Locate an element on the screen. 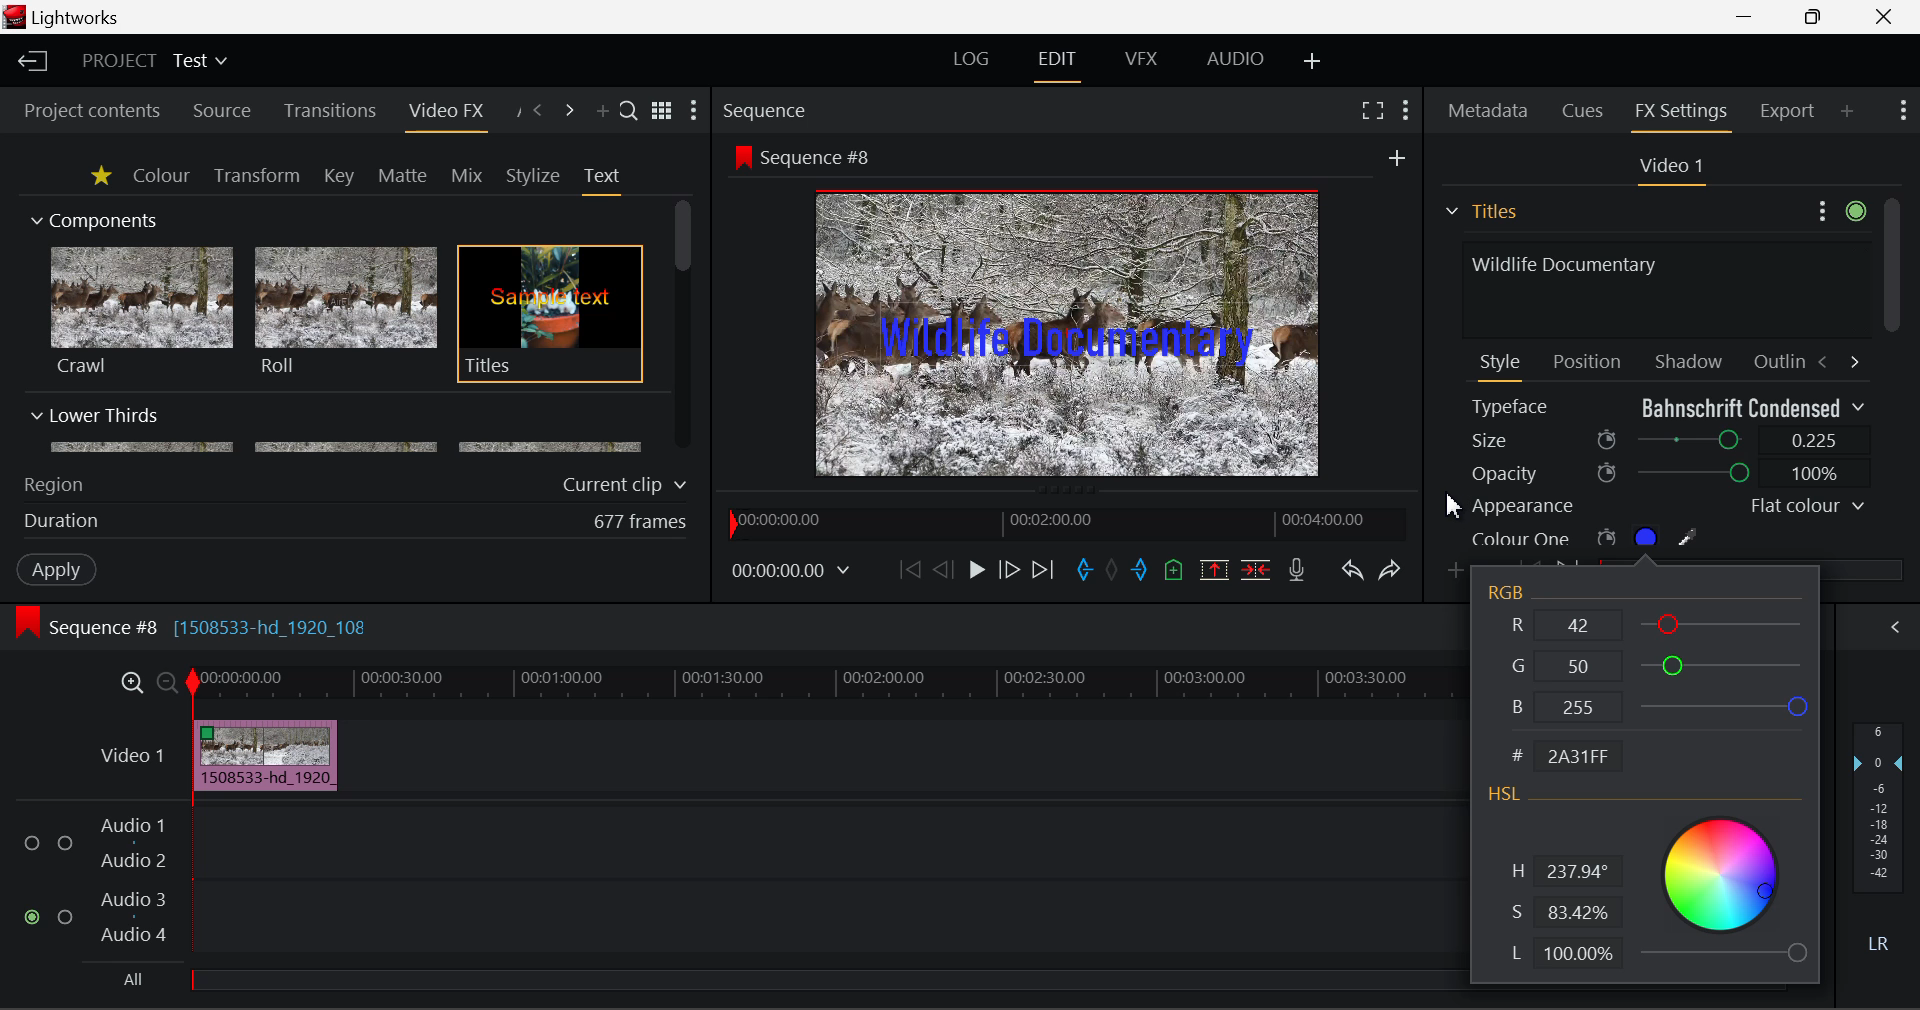 The height and width of the screenshot is (1010, 1920). R is located at coordinates (1661, 623).